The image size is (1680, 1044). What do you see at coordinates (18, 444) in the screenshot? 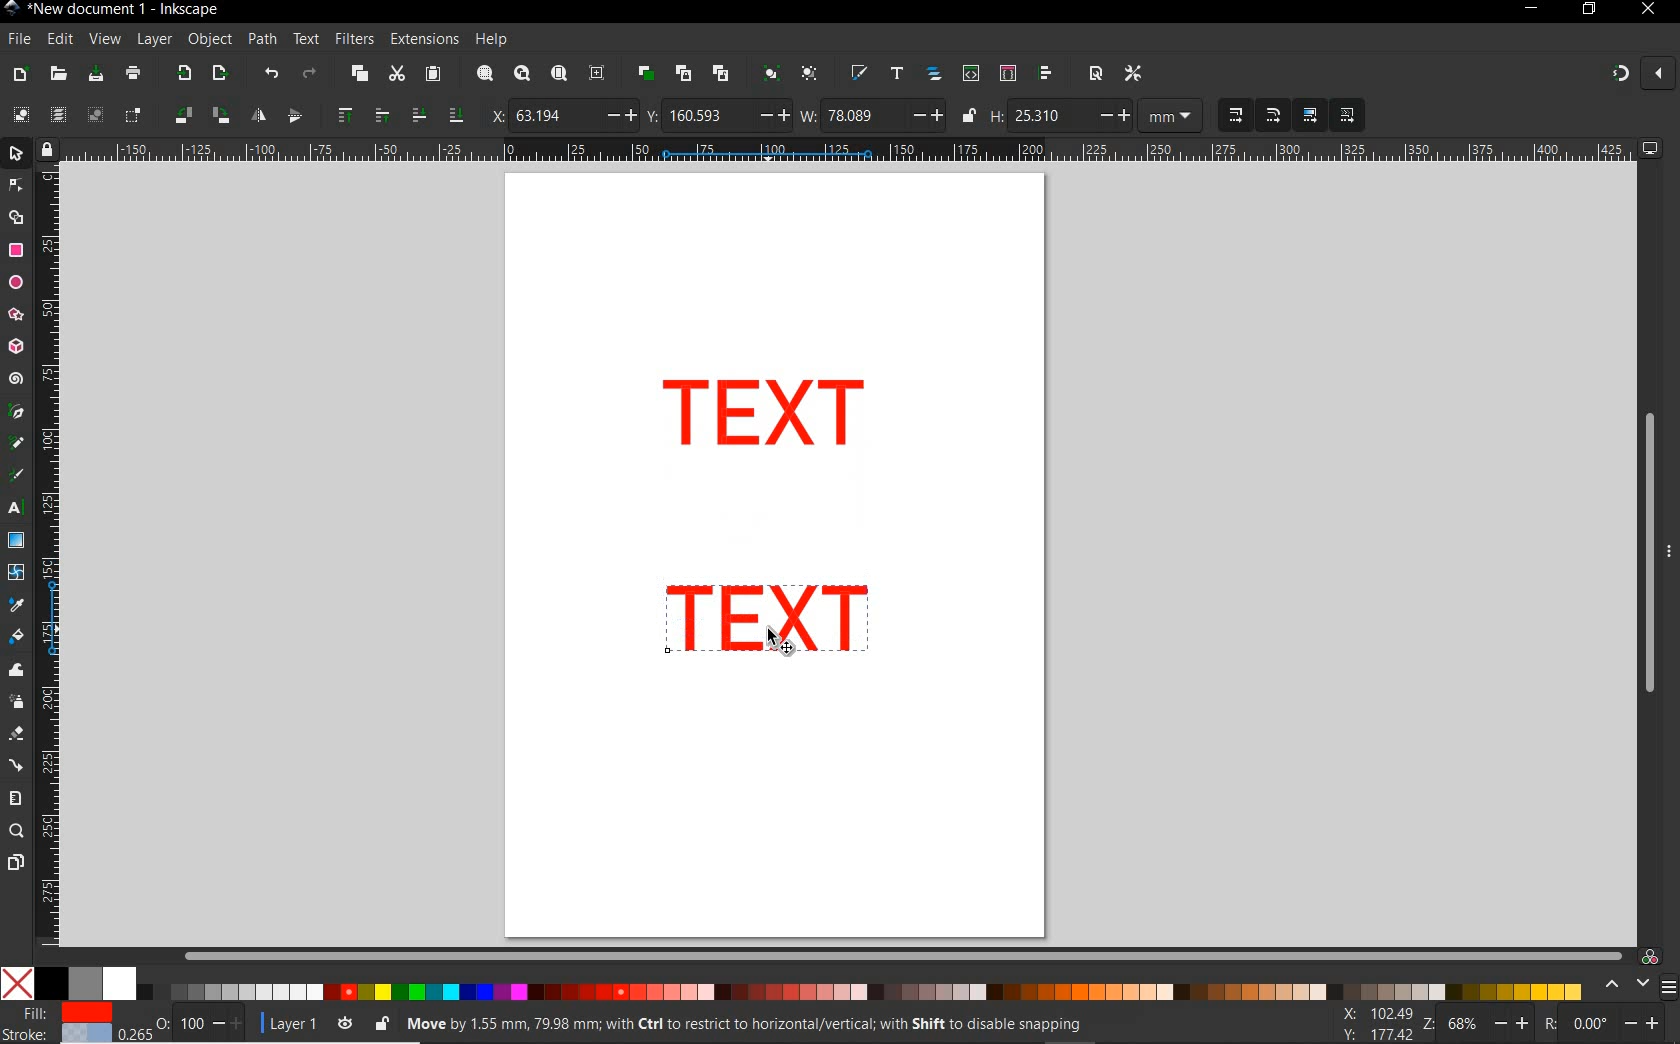
I see `pencil tool` at bounding box center [18, 444].